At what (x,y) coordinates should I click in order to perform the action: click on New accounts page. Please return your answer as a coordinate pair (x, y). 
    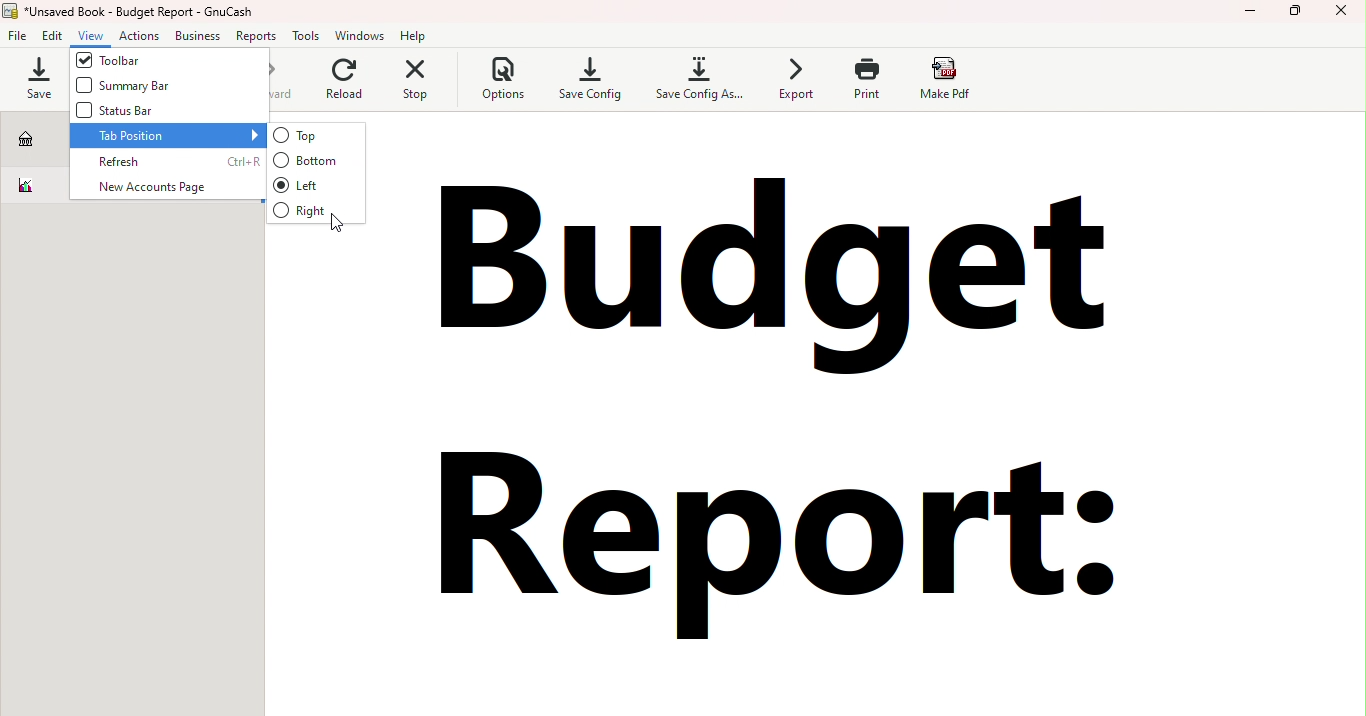
    Looking at the image, I should click on (163, 187).